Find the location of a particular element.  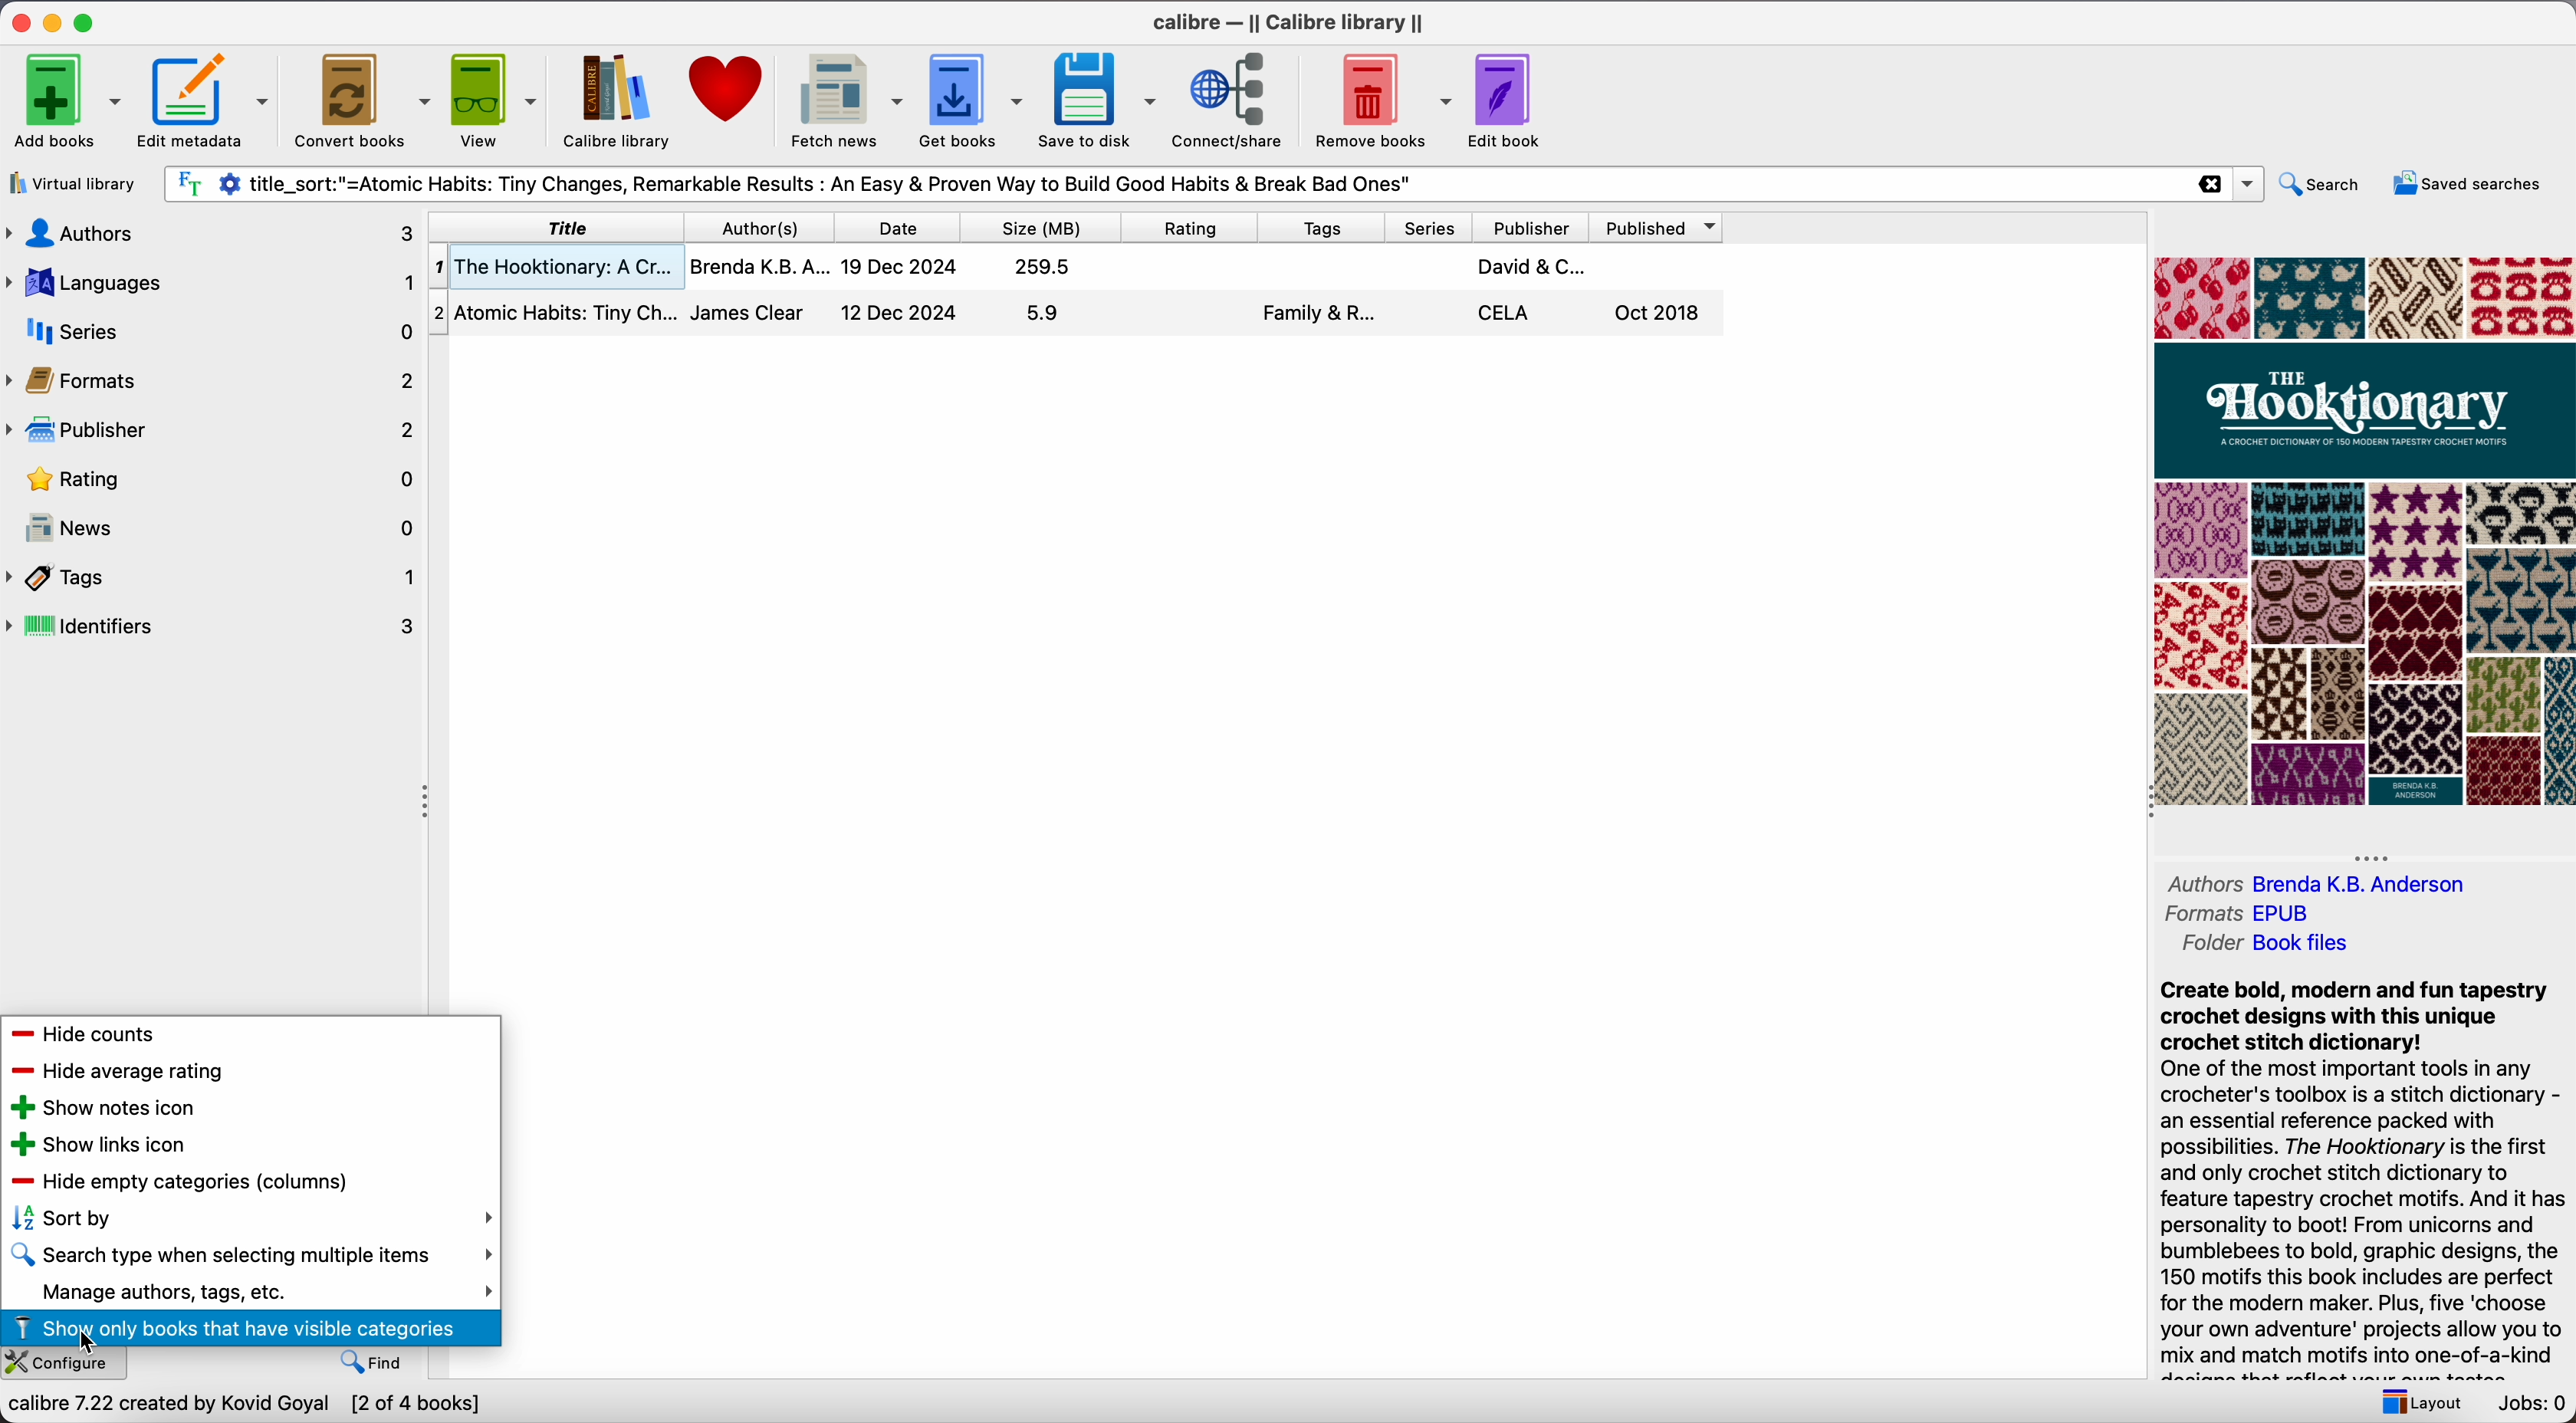

click on show only books that have visible categories is located at coordinates (251, 1327).